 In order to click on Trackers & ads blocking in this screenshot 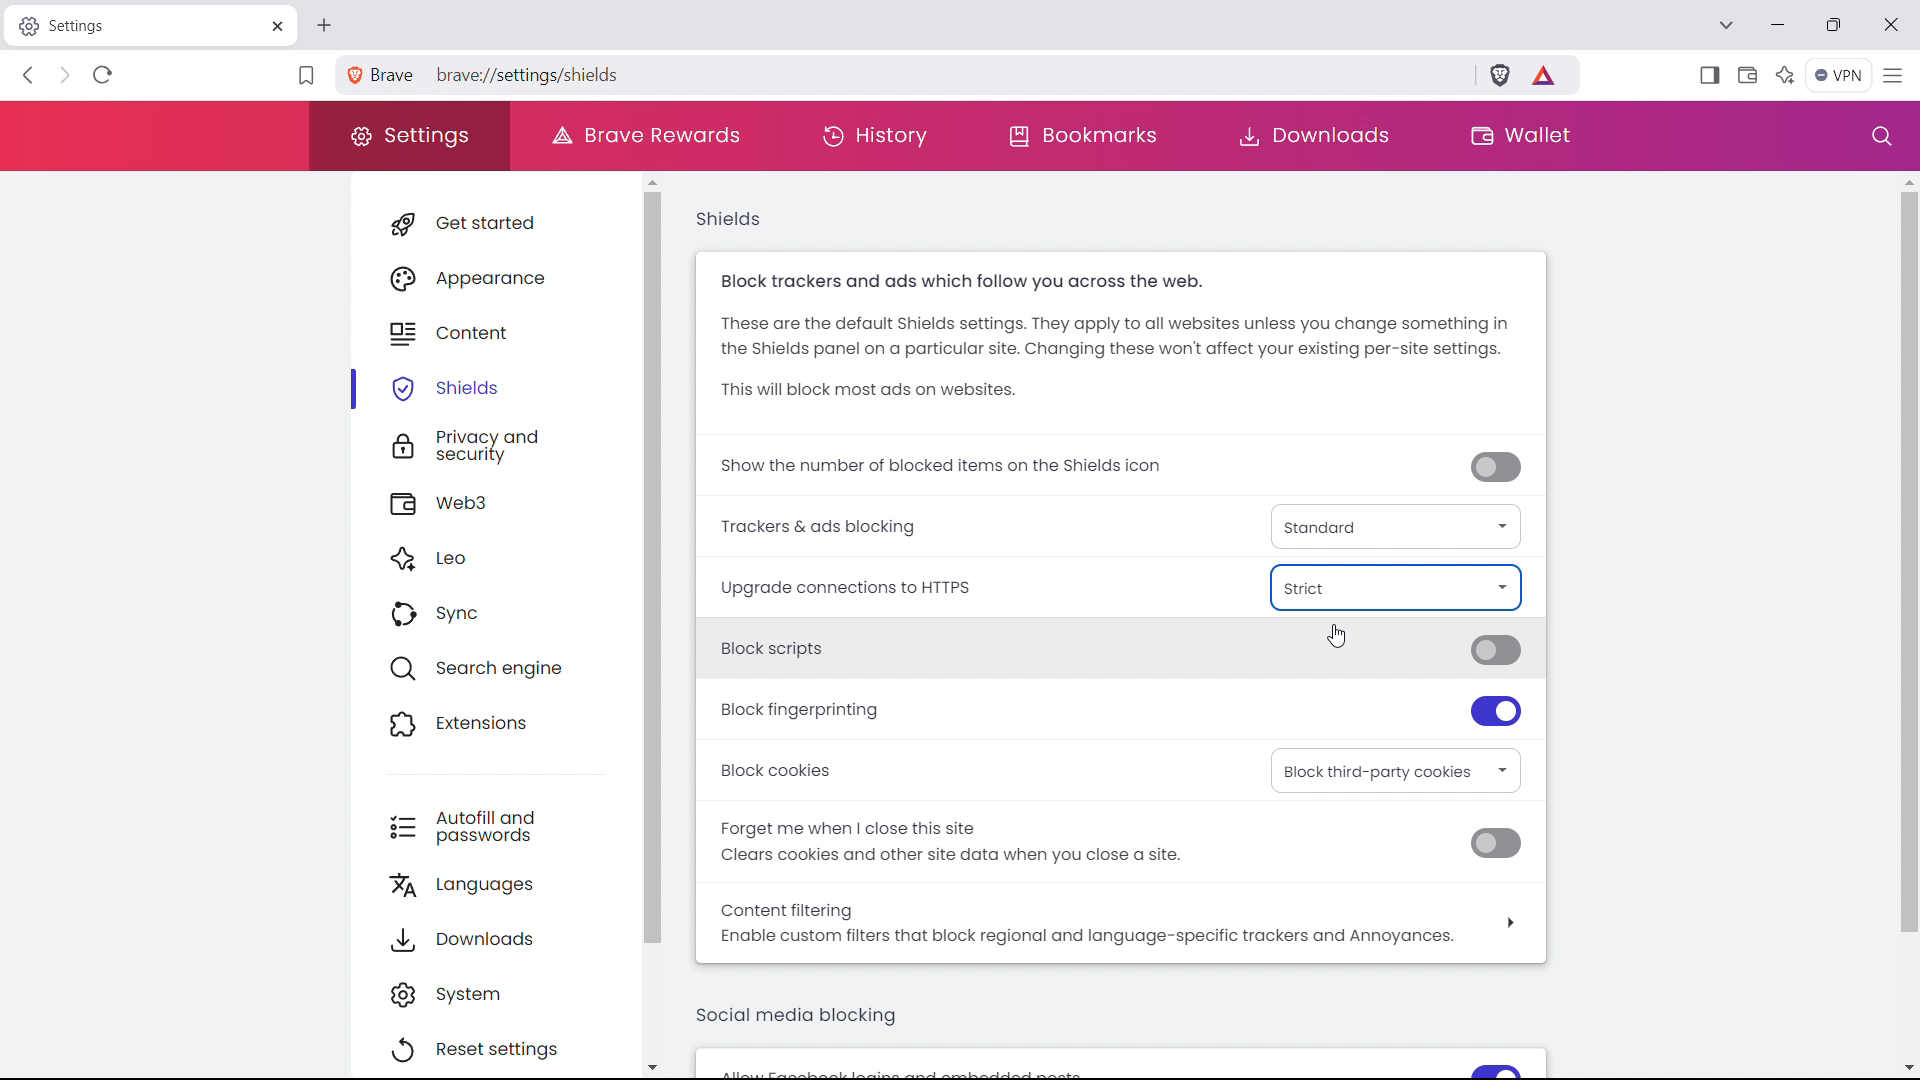, I will do `click(851, 526)`.